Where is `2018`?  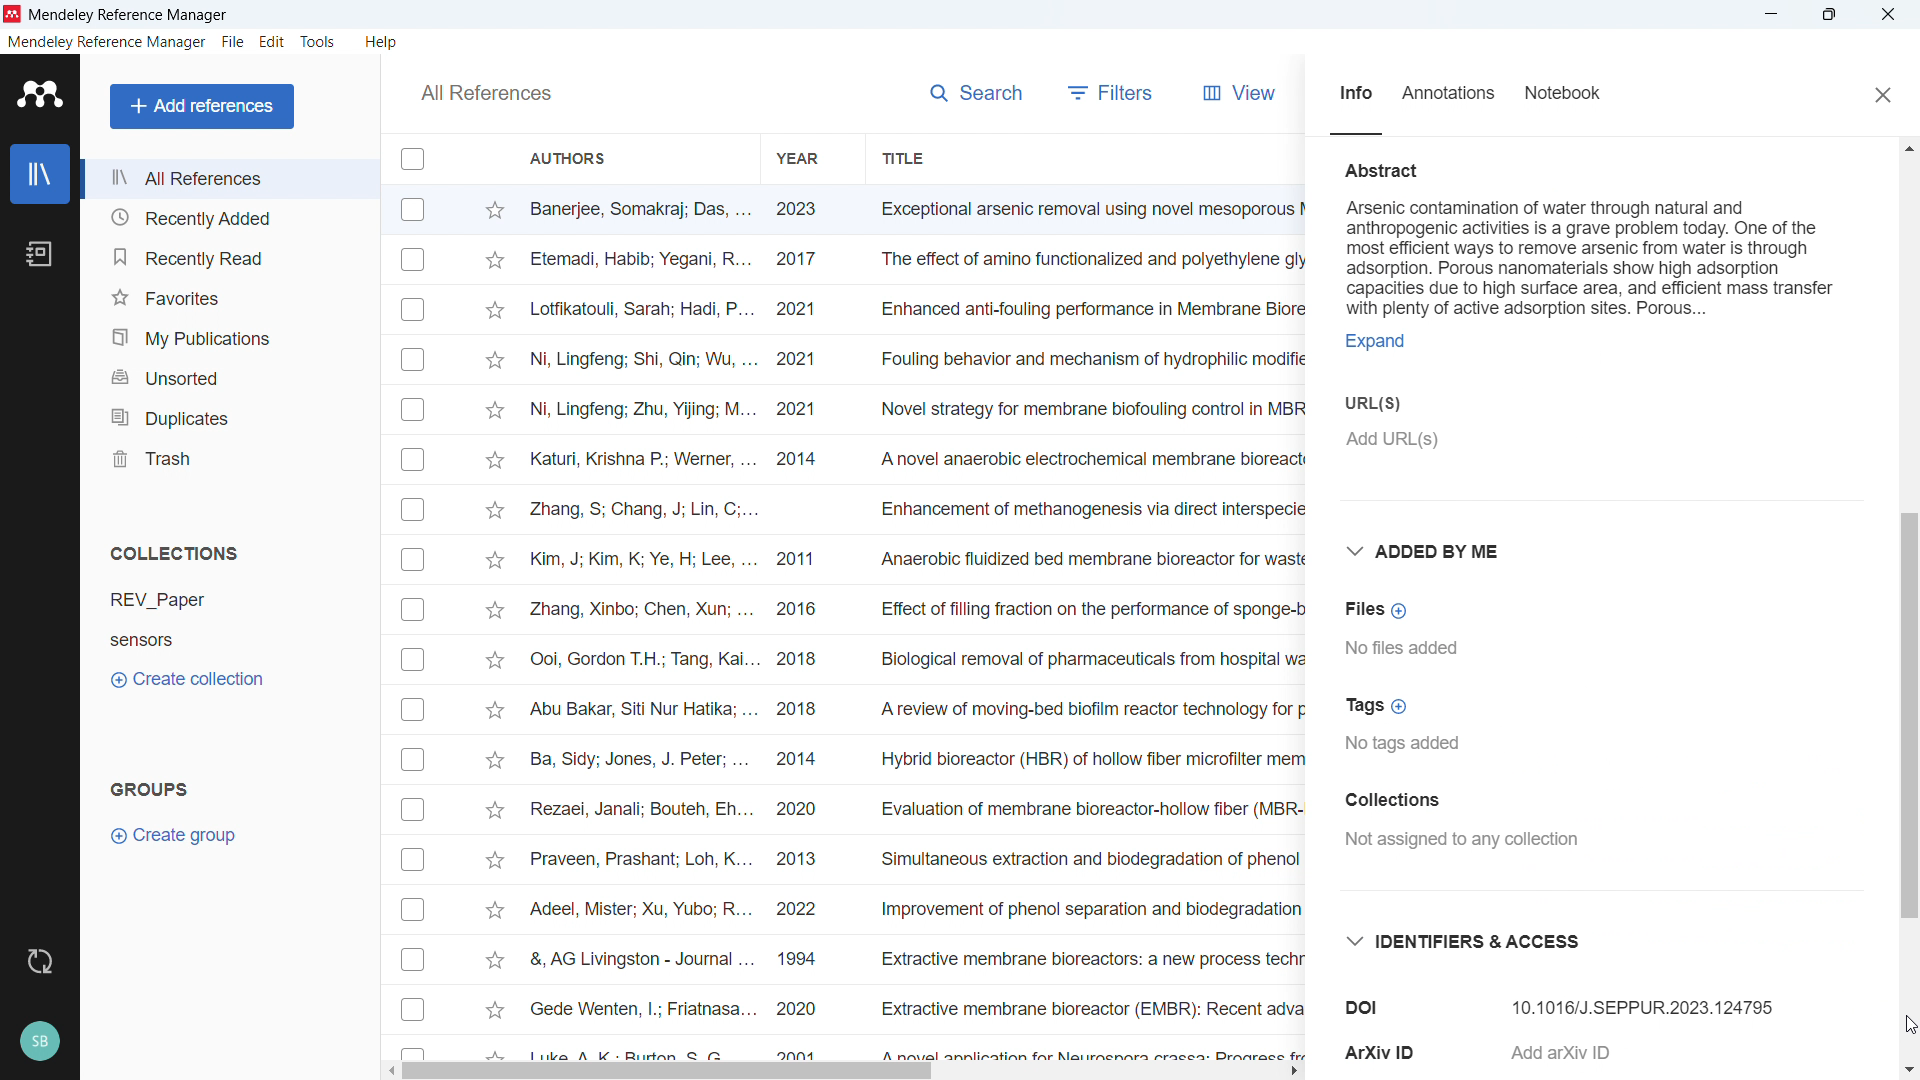 2018 is located at coordinates (802, 661).